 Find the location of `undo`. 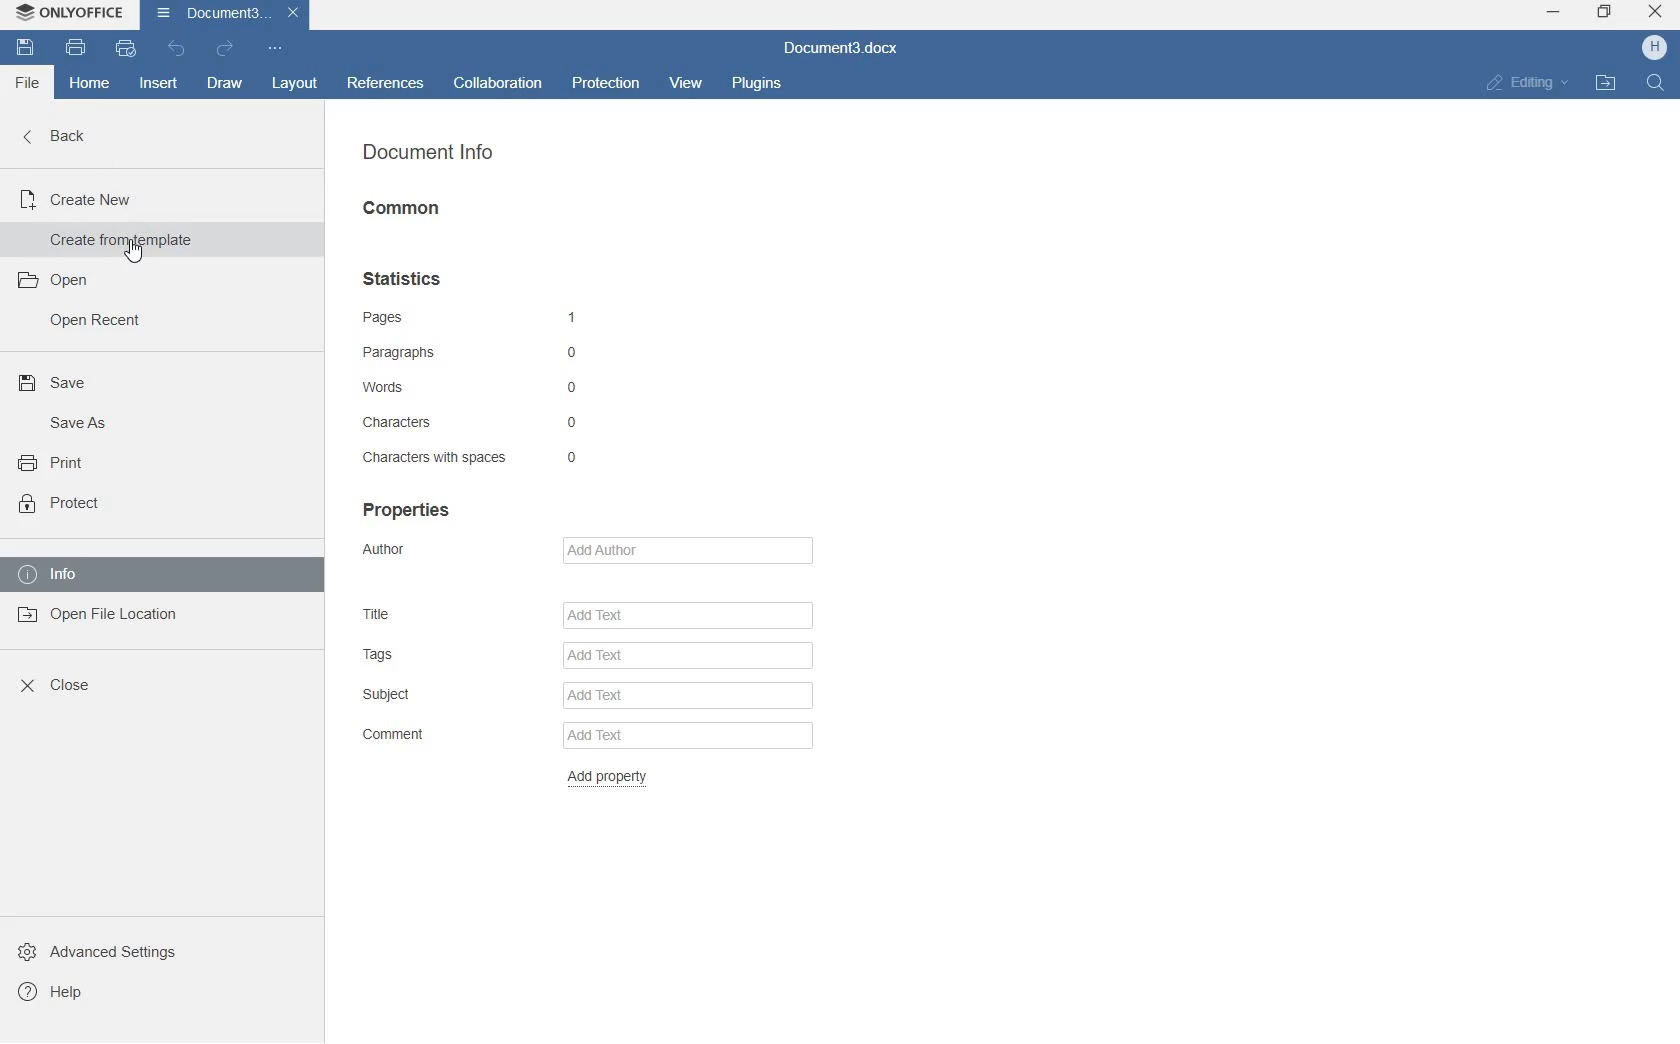

undo is located at coordinates (177, 49).